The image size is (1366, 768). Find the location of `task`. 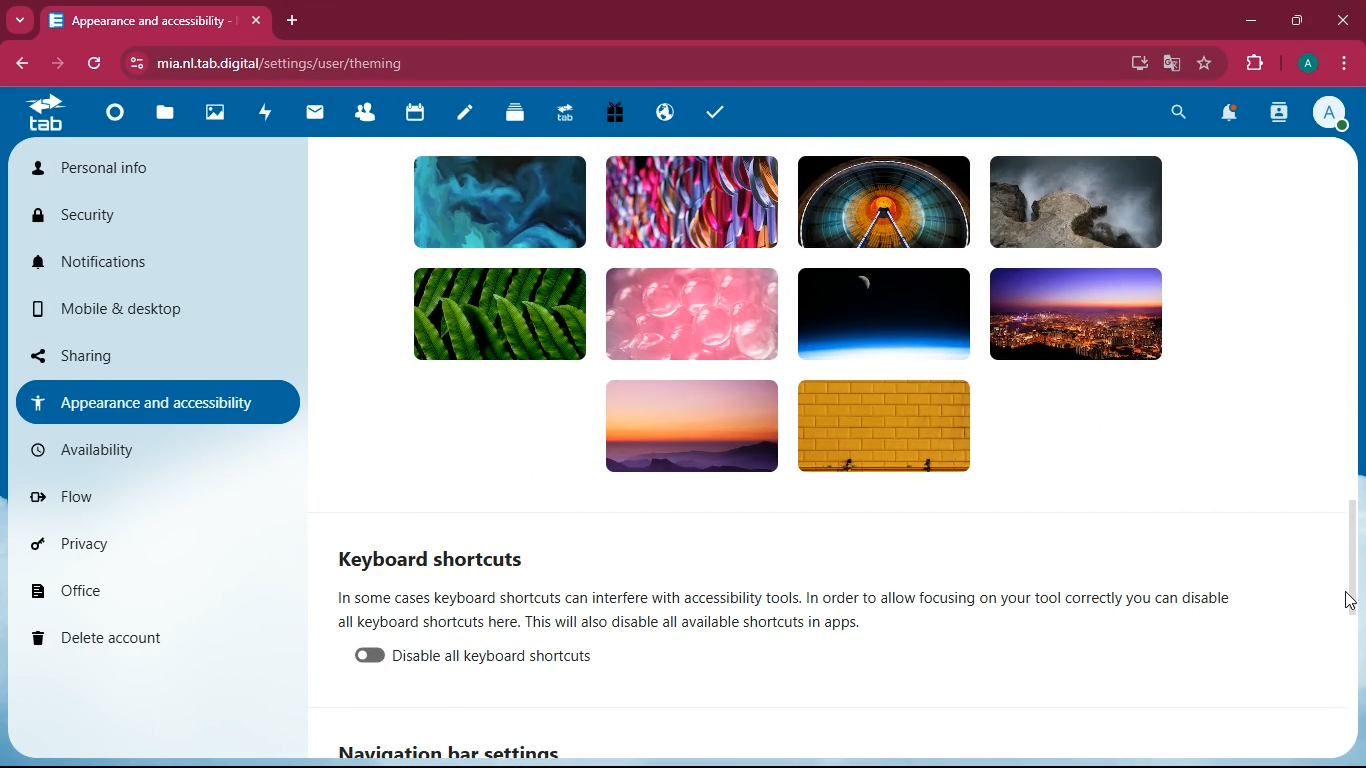

task is located at coordinates (719, 115).